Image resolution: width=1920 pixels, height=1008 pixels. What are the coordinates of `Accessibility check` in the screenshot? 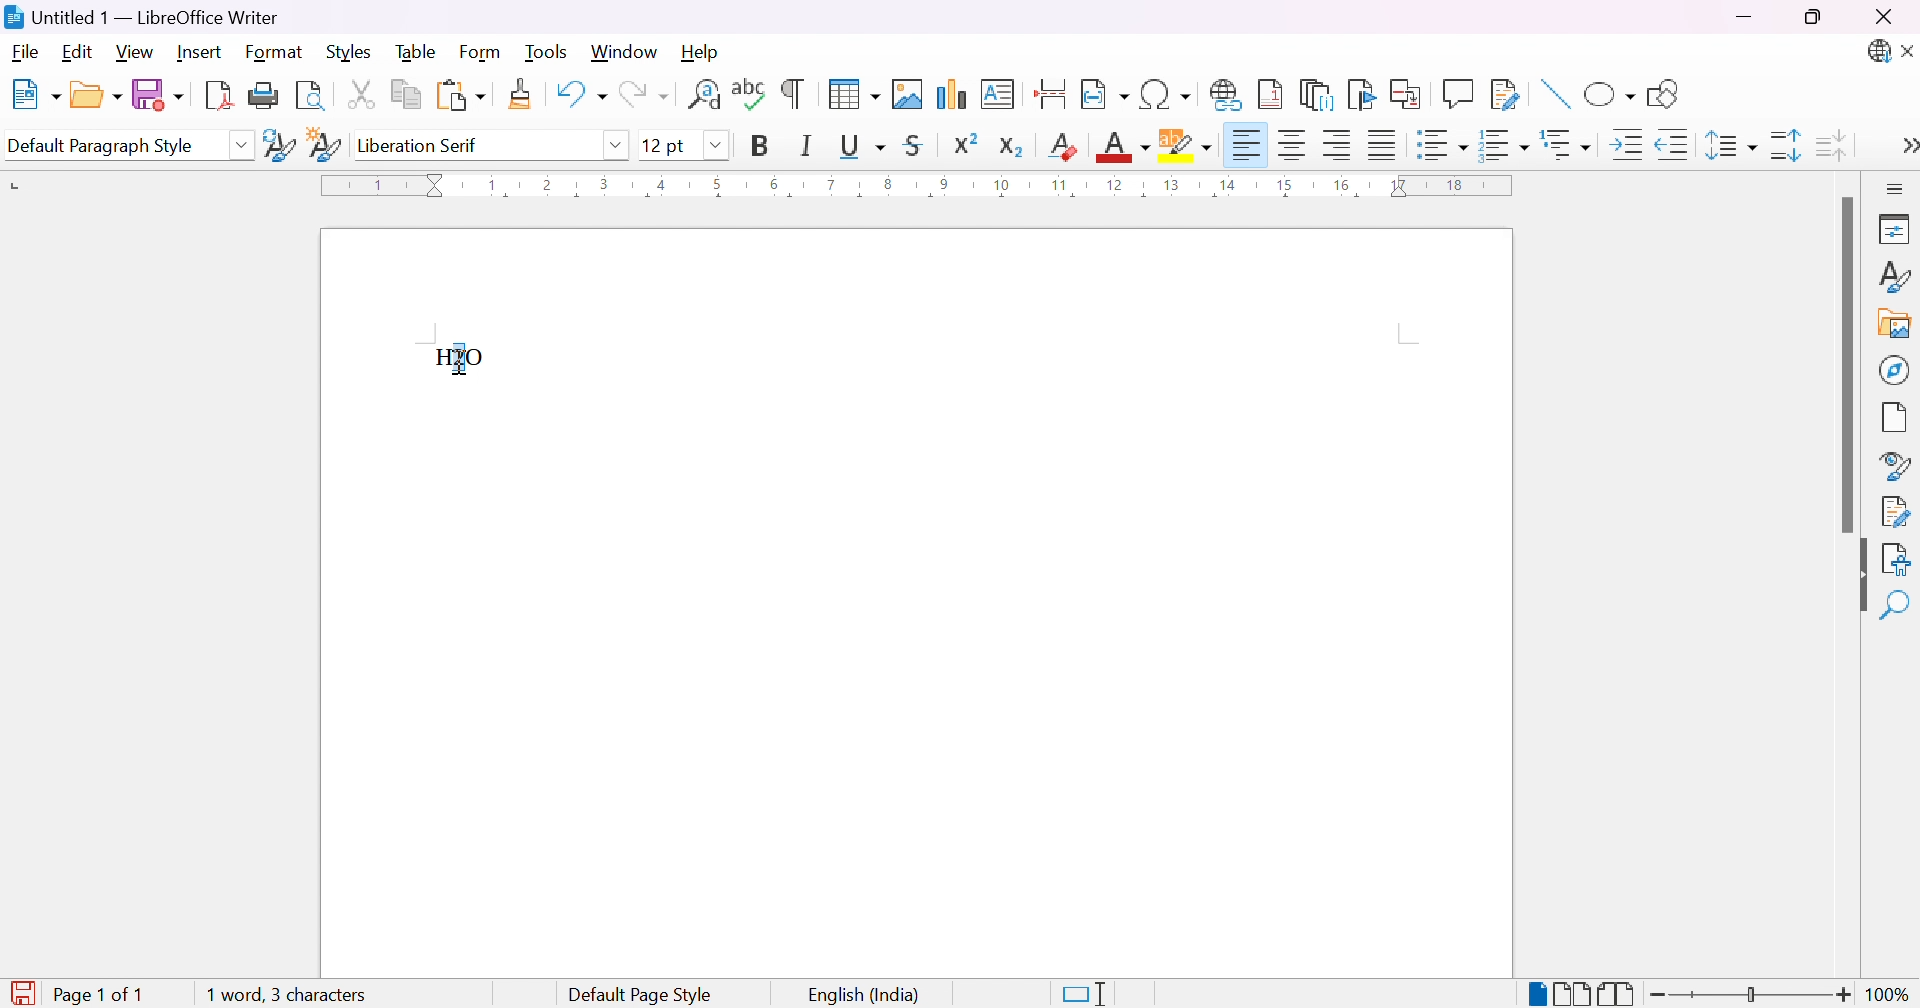 It's located at (1895, 558).